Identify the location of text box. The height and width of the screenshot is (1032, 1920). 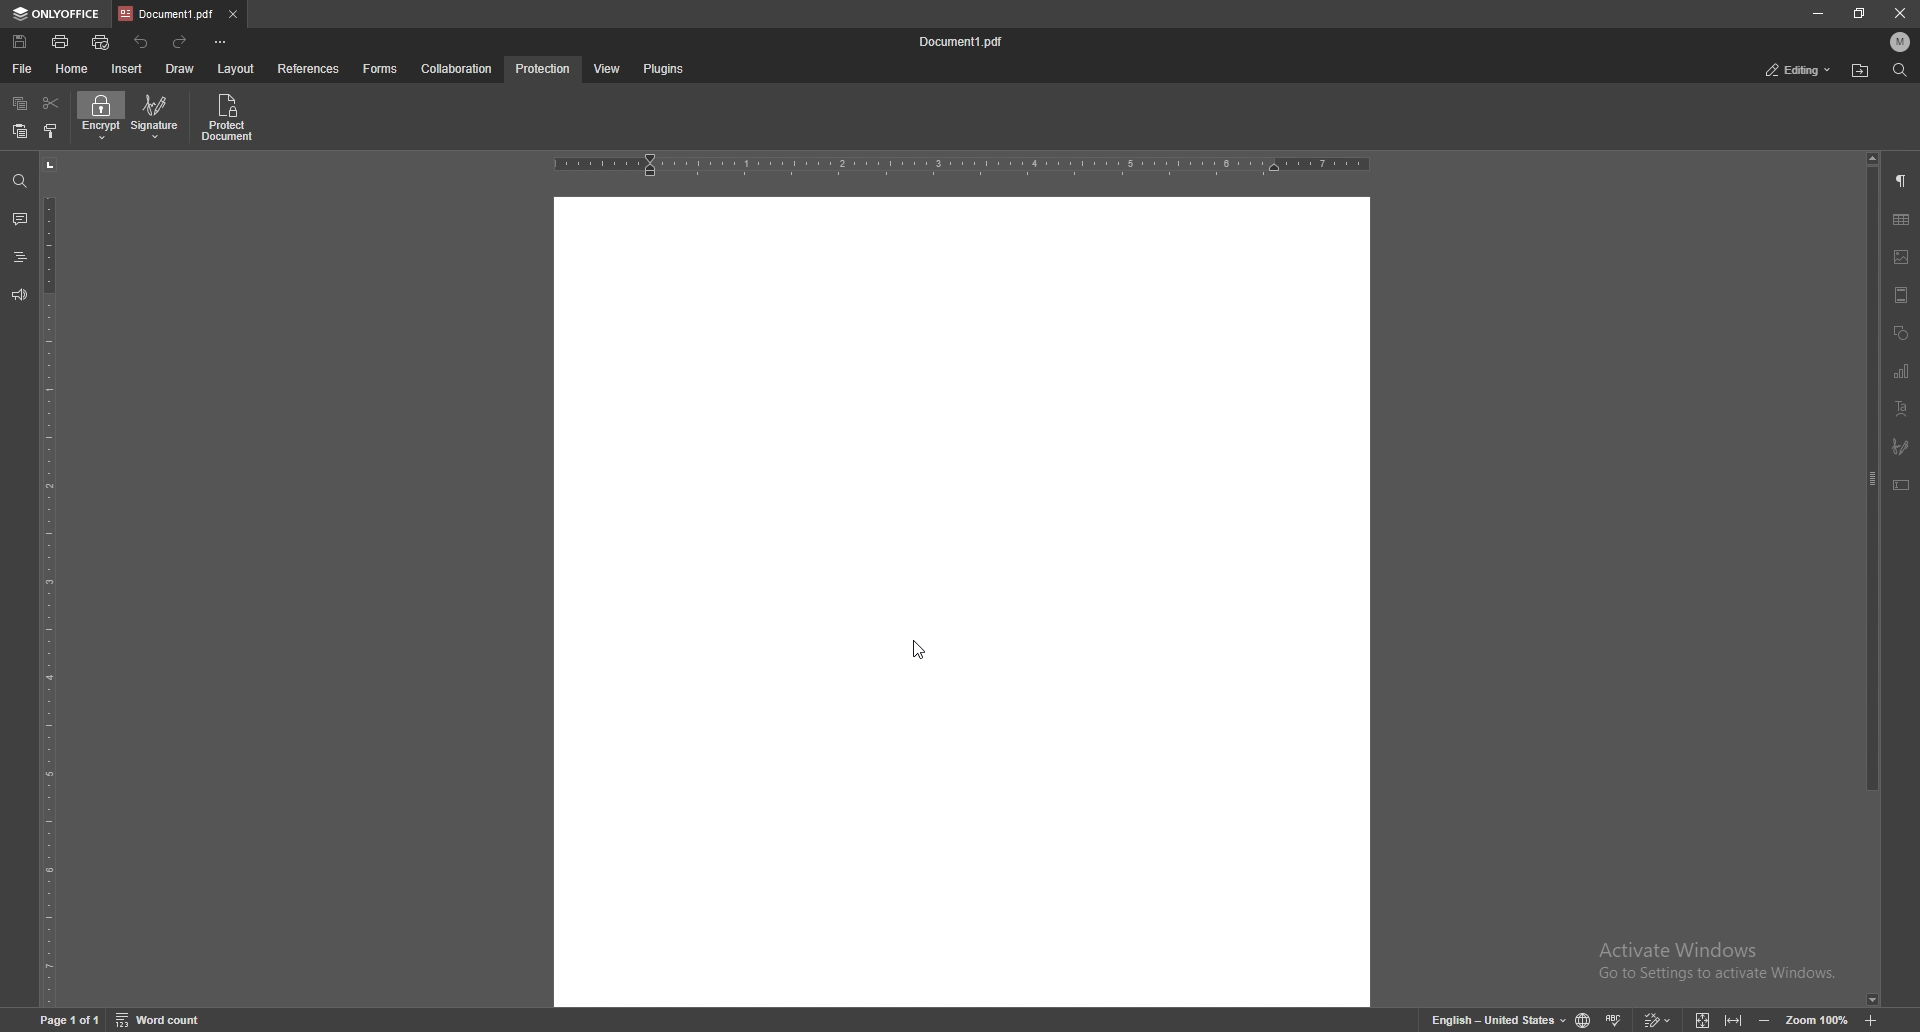
(1902, 485).